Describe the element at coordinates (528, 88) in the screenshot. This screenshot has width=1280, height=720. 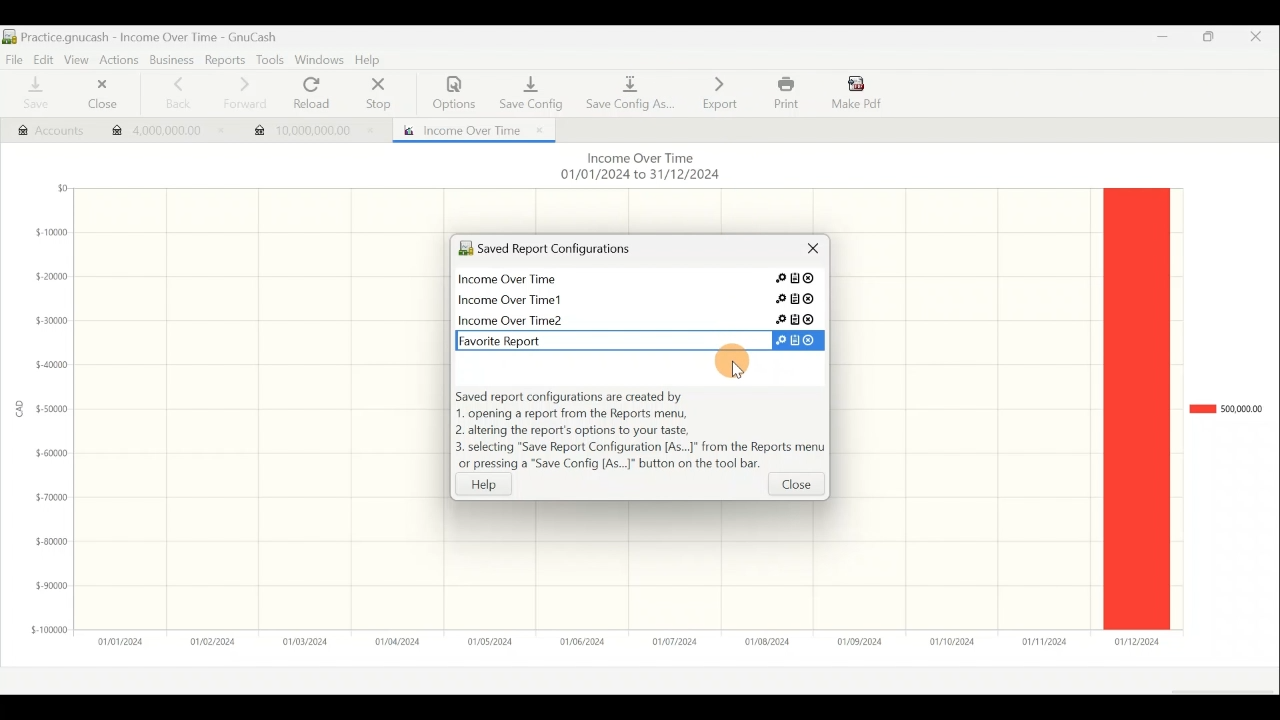
I see `Save config` at that location.